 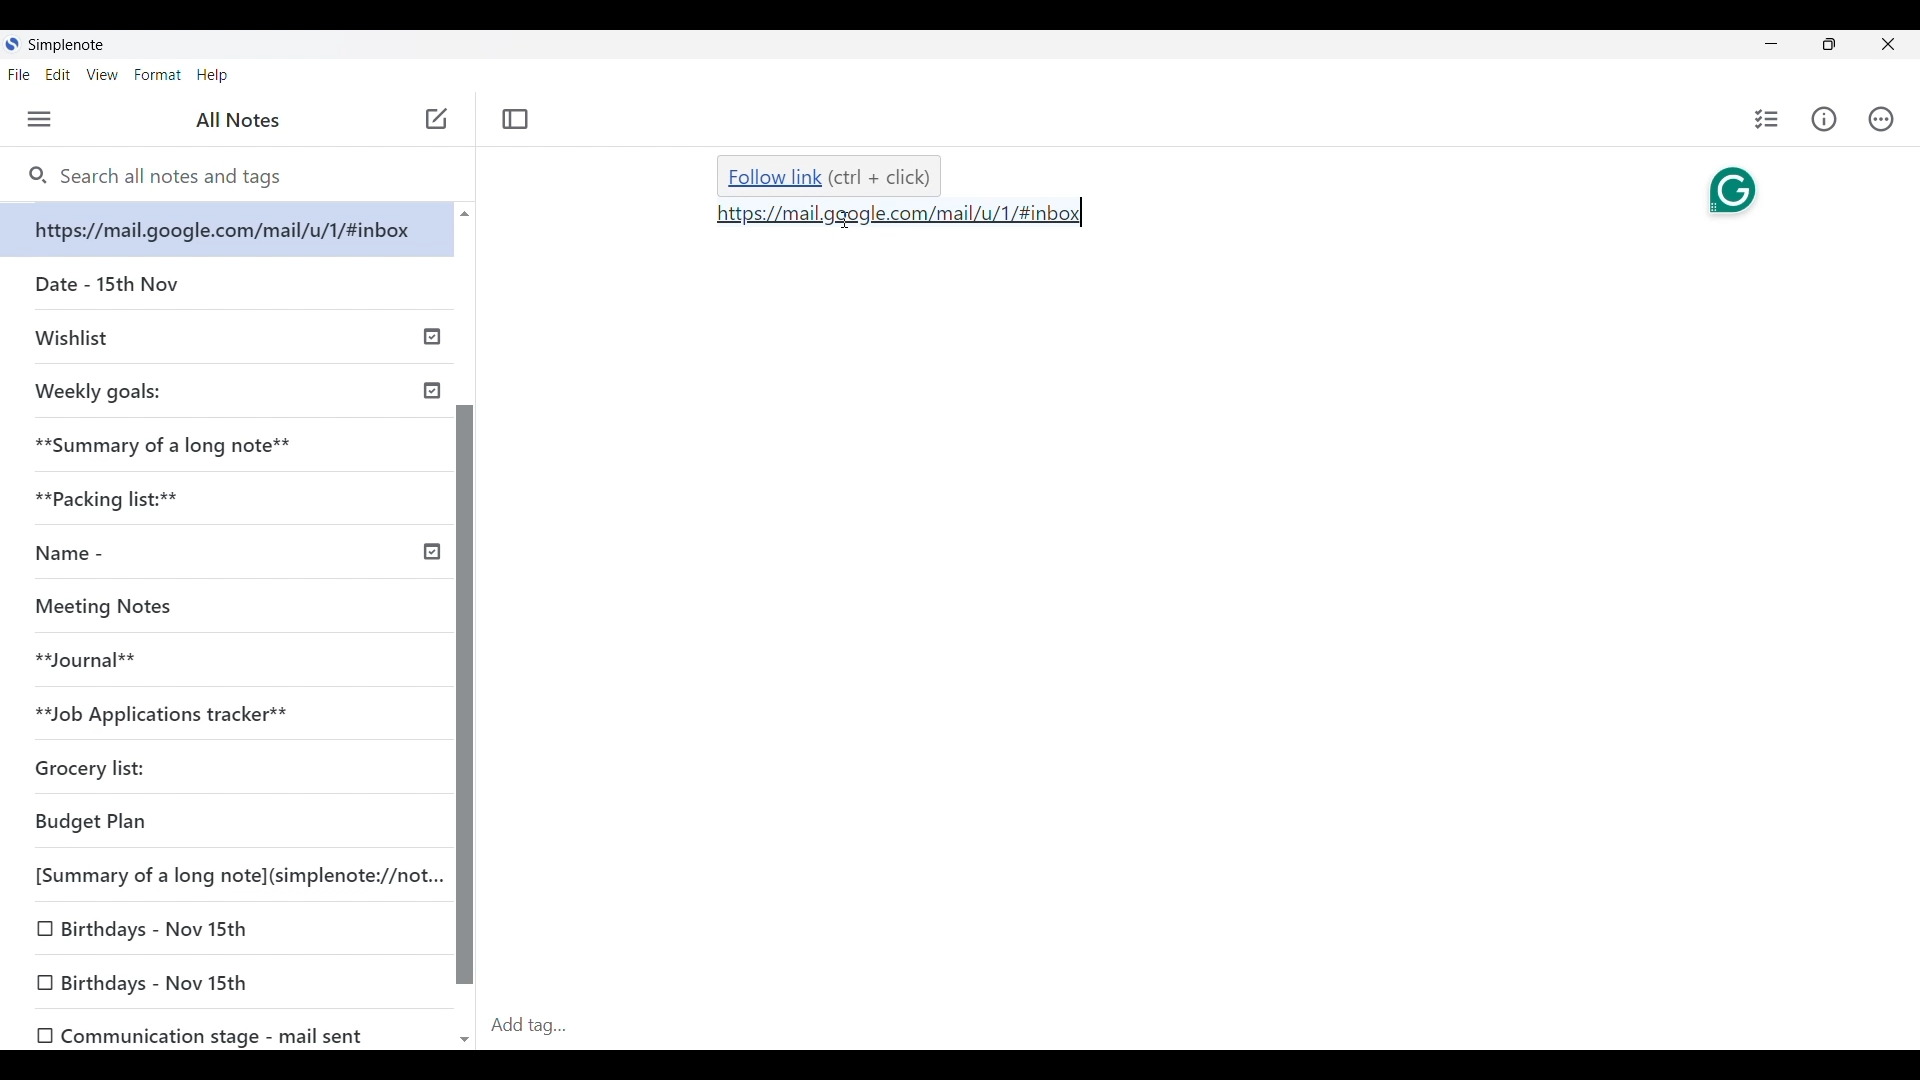 I want to click on Actions, so click(x=1881, y=120).